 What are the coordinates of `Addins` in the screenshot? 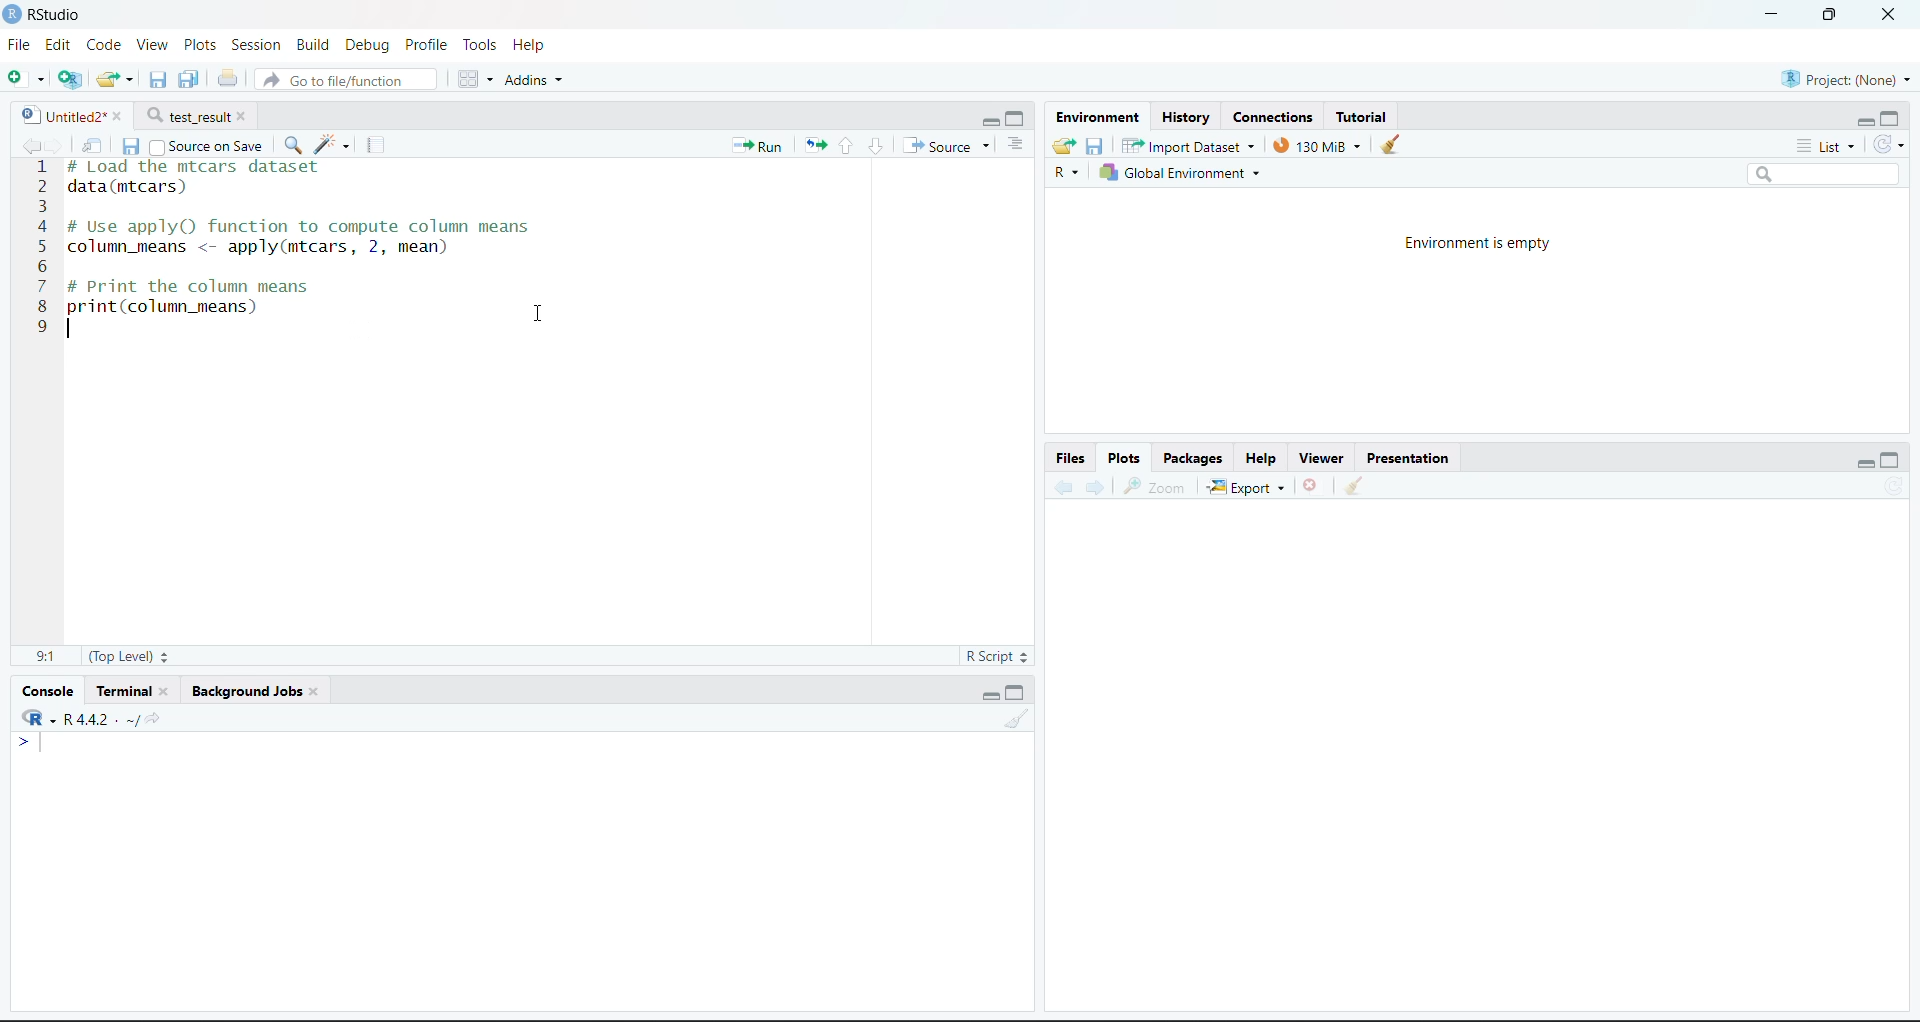 It's located at (536, 80).